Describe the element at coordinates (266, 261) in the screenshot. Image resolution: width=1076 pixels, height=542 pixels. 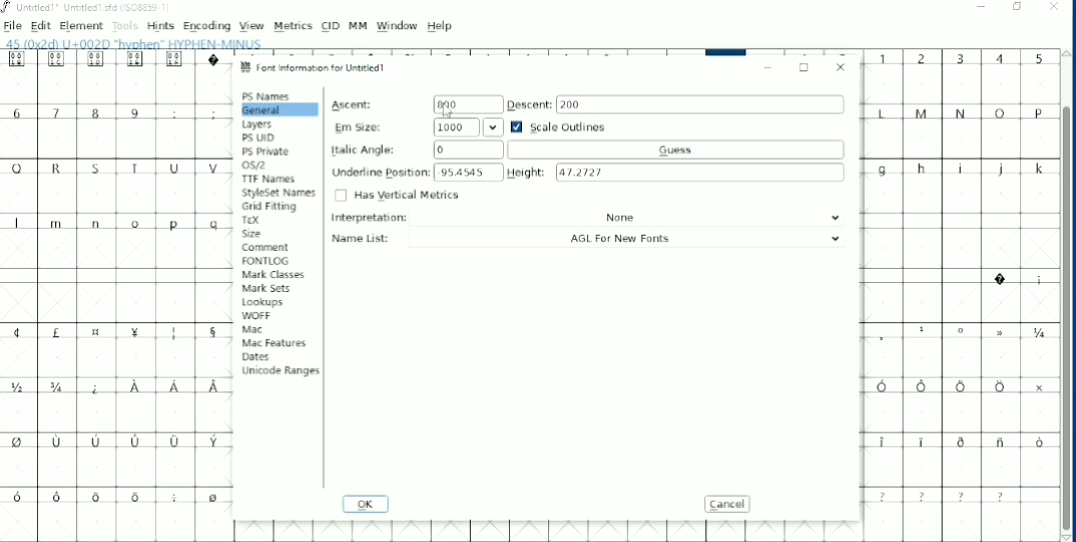
I see `FONTLOG` at that location.